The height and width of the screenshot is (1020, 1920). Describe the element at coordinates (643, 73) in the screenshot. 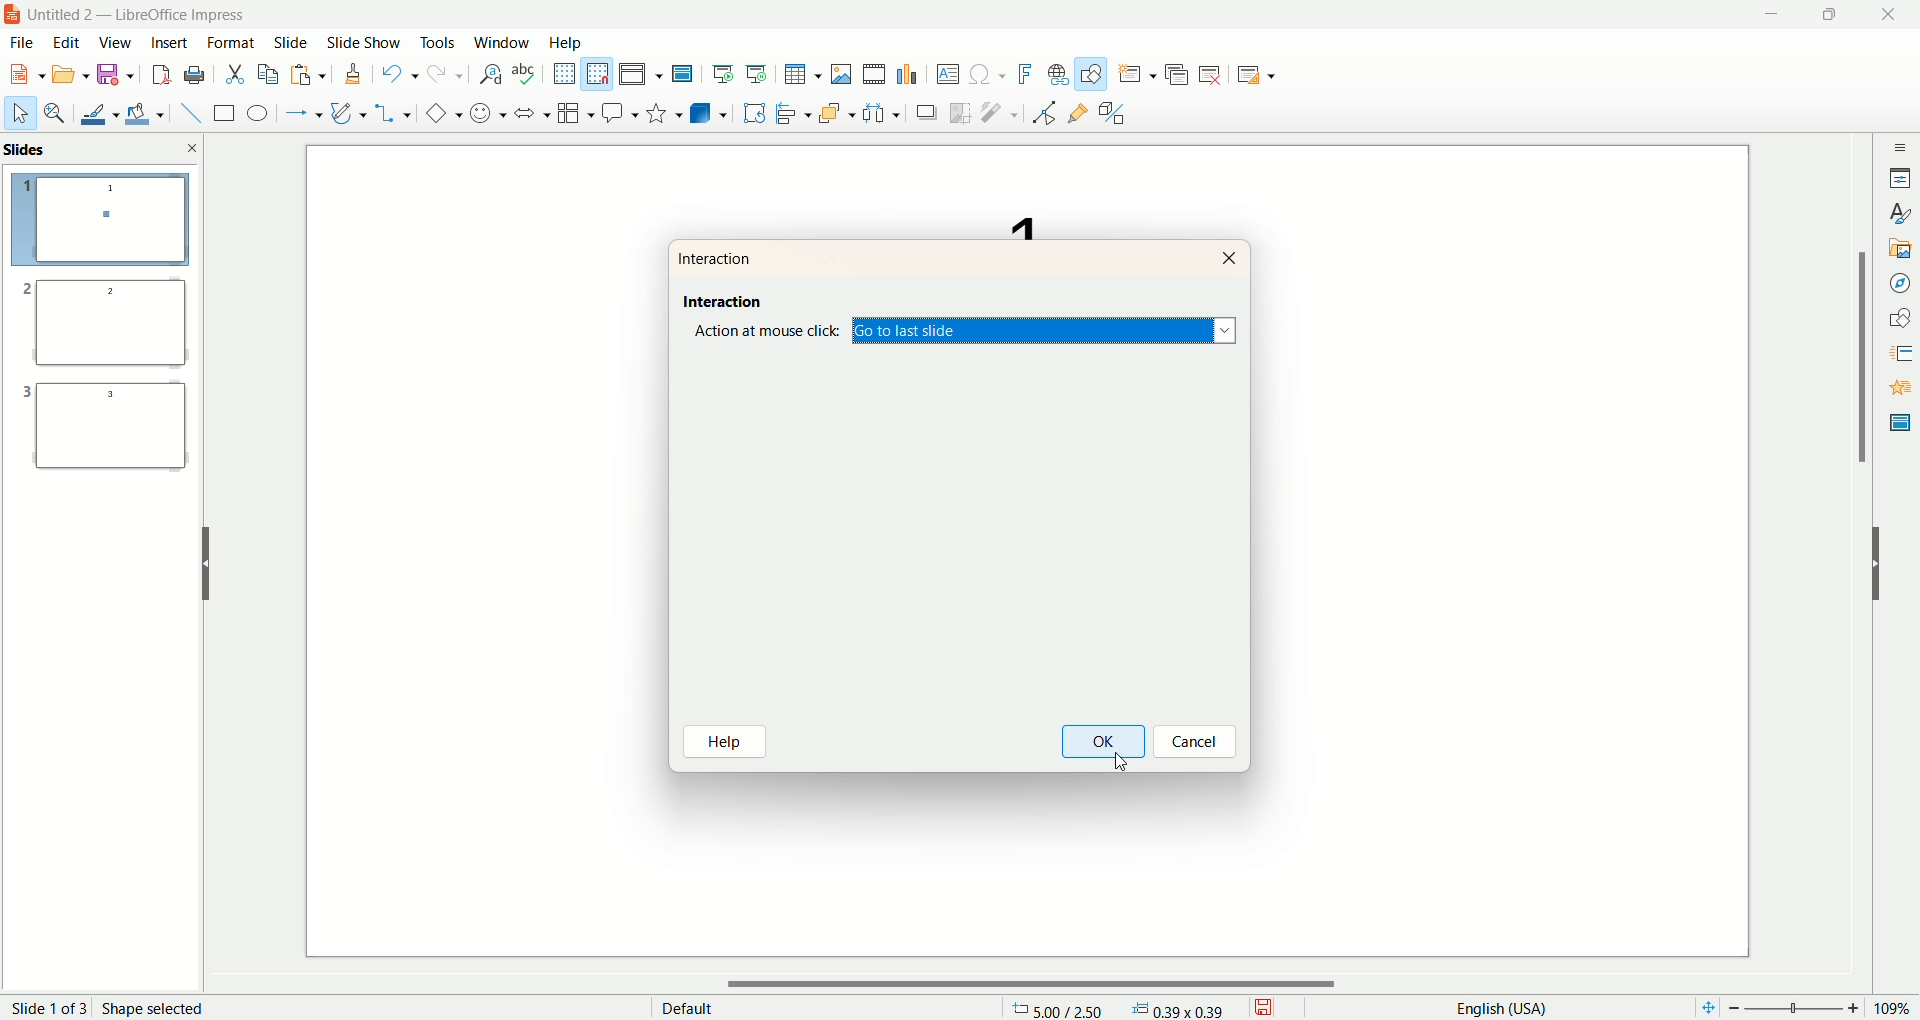

I see `display view` at that location.